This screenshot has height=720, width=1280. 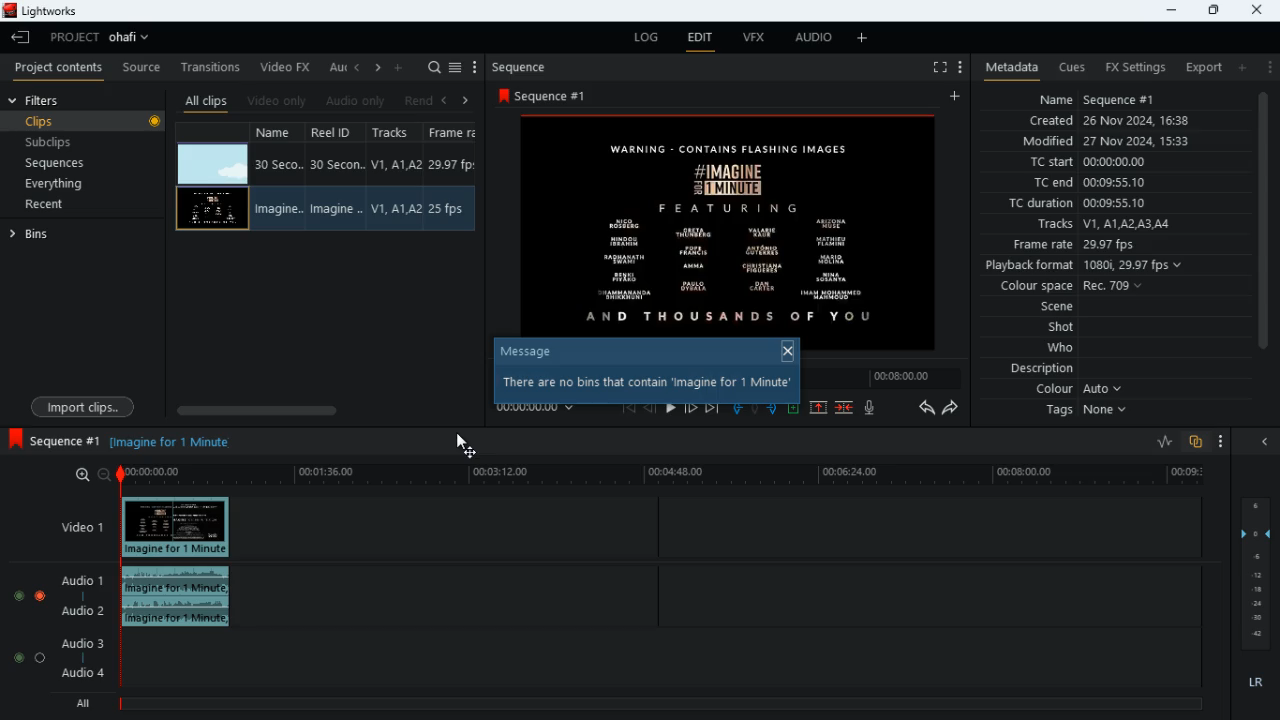 I want to click on playback format, so click(x=1086, y=265).